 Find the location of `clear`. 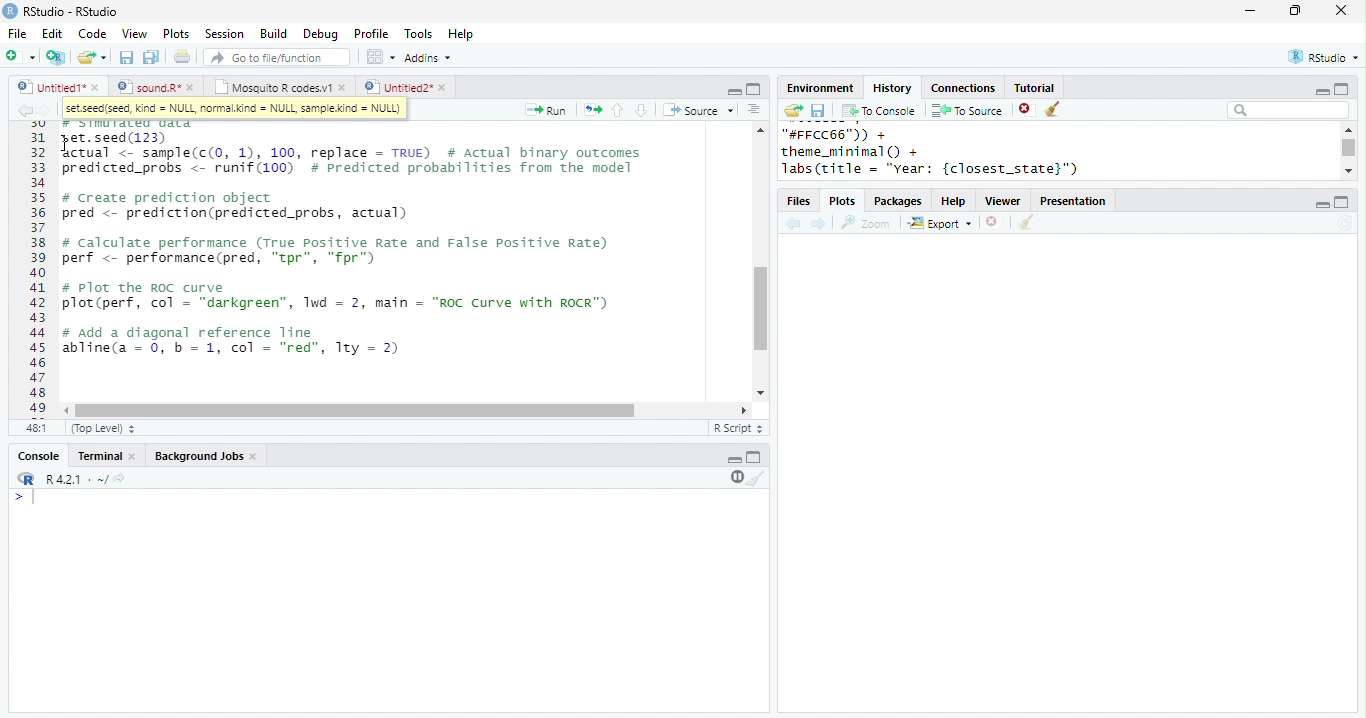

clear is located at coordinates (1026, 223).